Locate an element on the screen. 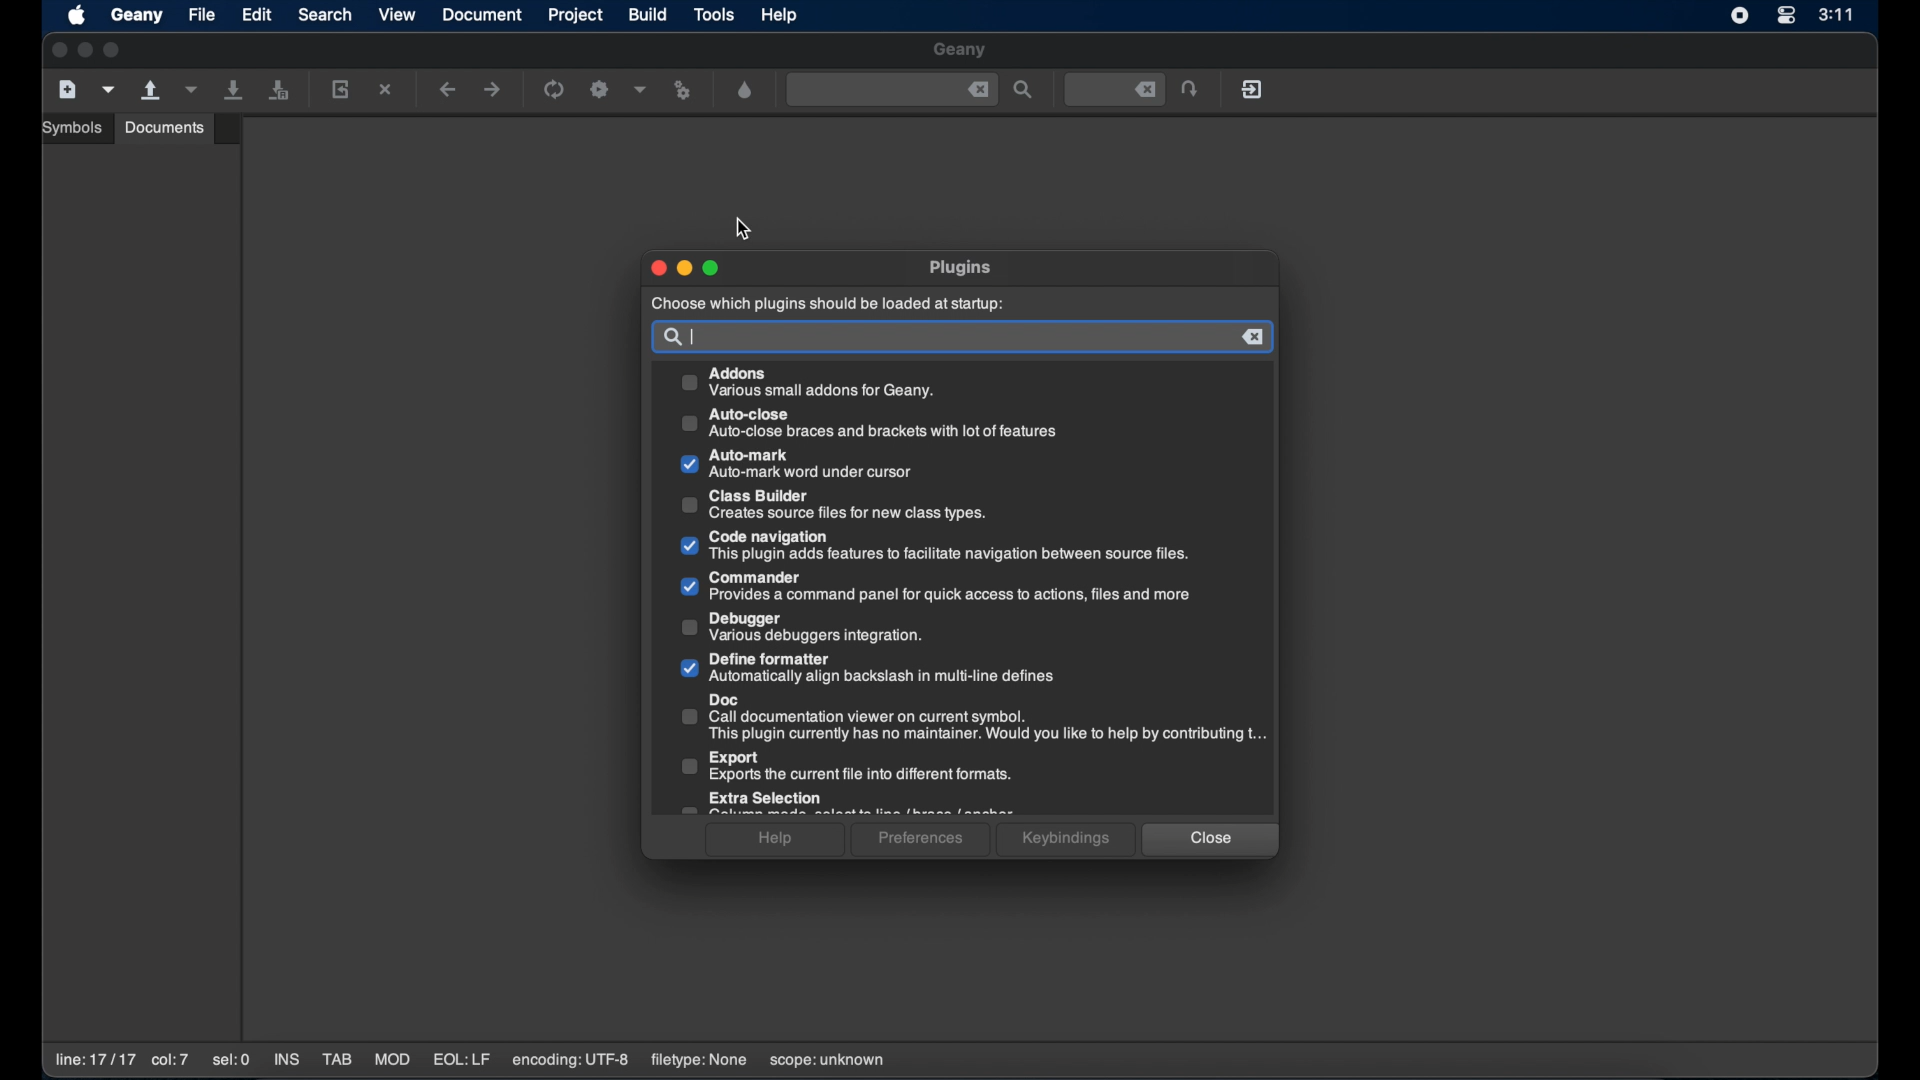  jump to the entered file is located at coordinates (1191, 90).